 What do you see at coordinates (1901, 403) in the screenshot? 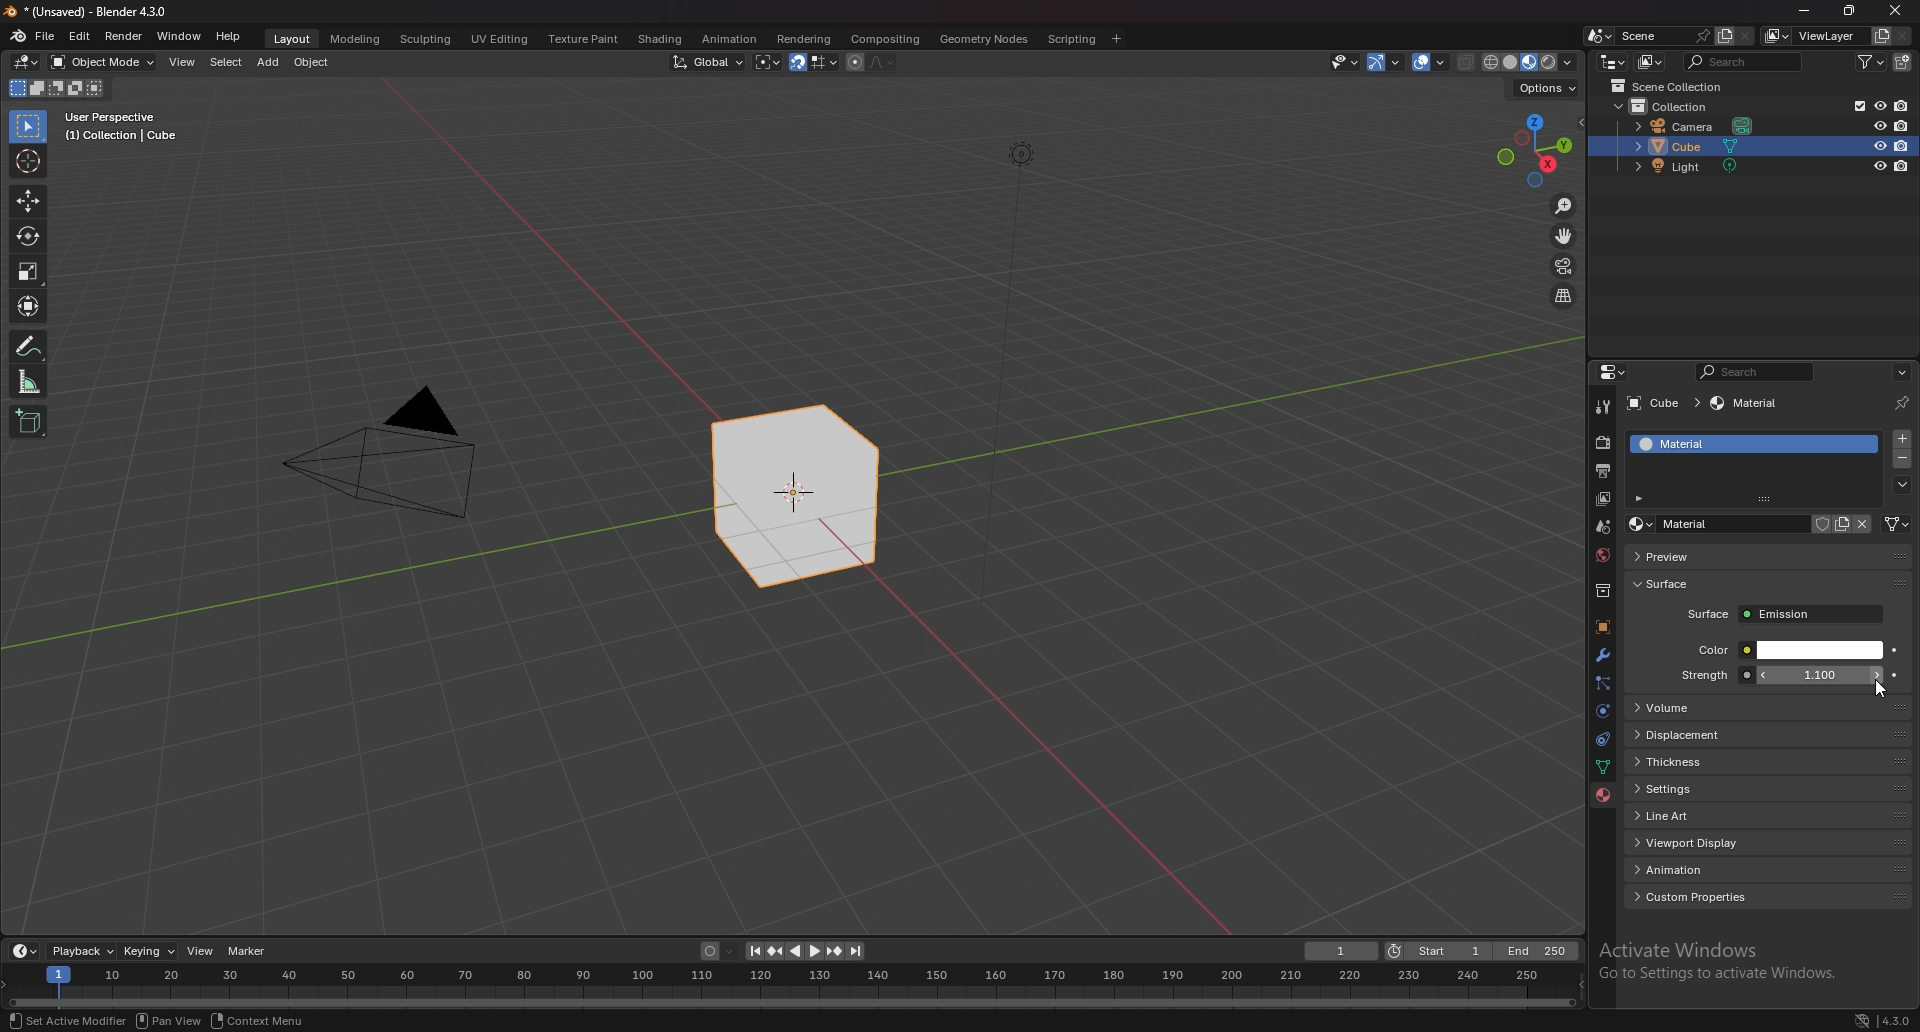
I see `toggle pin id` at bounding box center [1901, 403].